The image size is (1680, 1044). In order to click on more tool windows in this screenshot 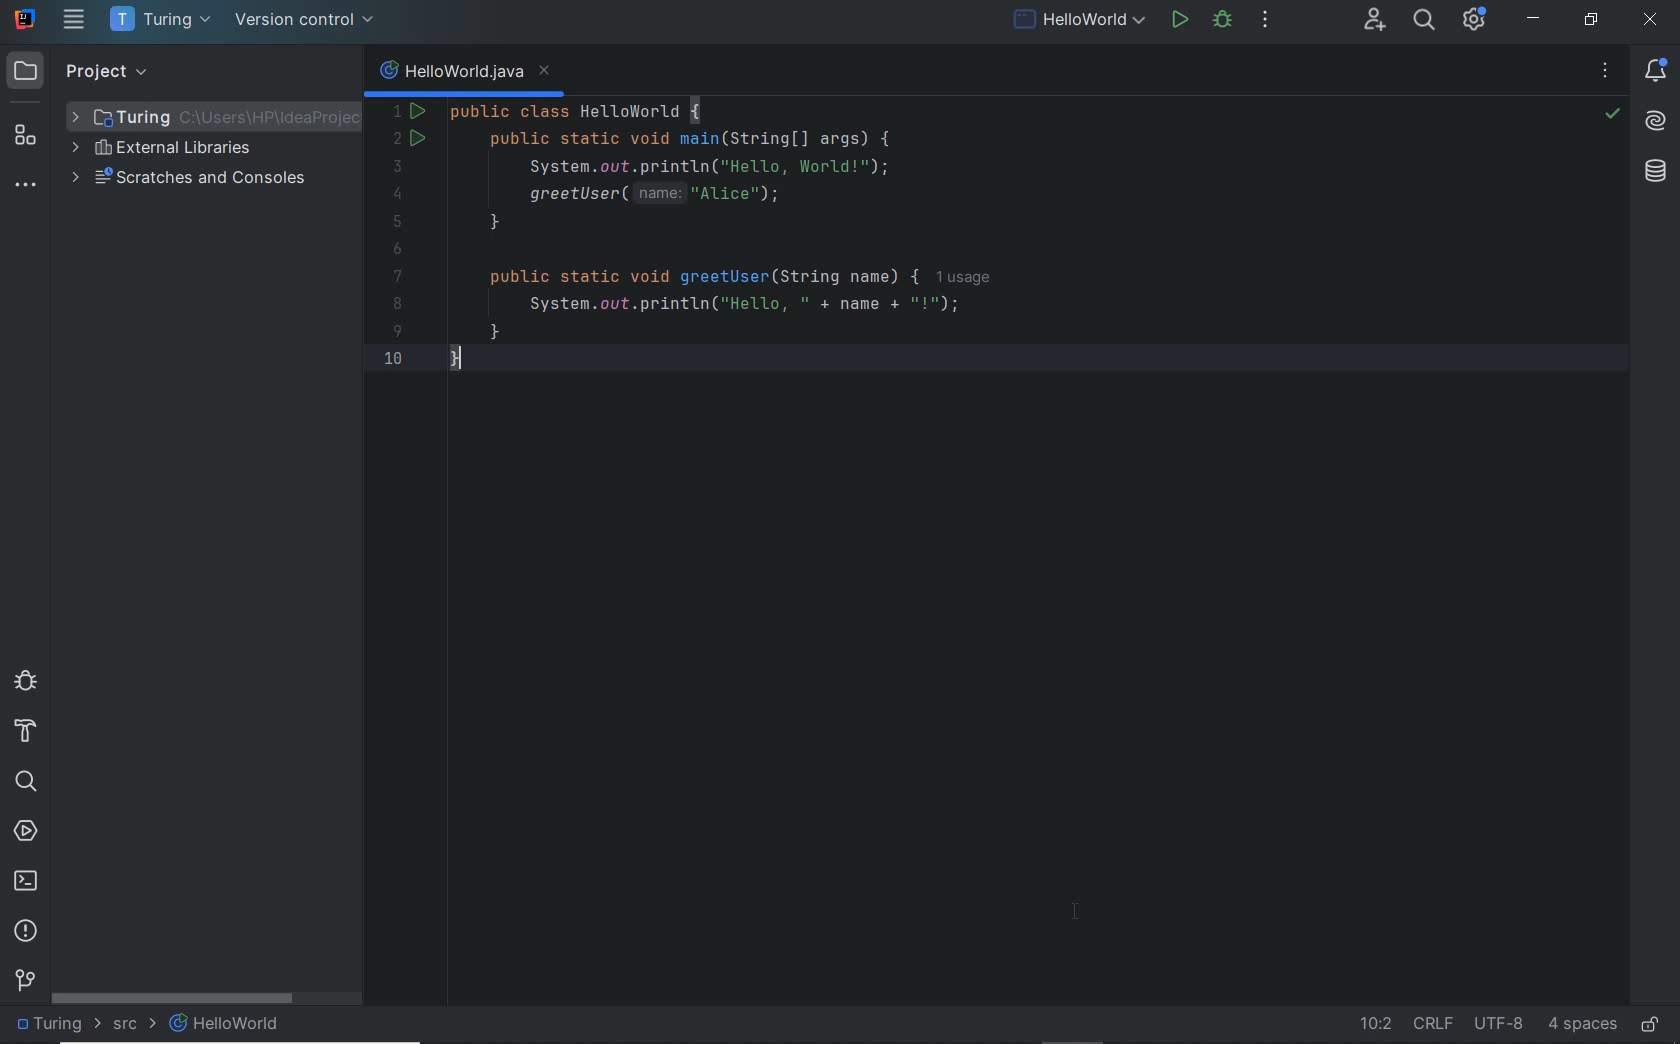, I will do `click(24, 187)`.